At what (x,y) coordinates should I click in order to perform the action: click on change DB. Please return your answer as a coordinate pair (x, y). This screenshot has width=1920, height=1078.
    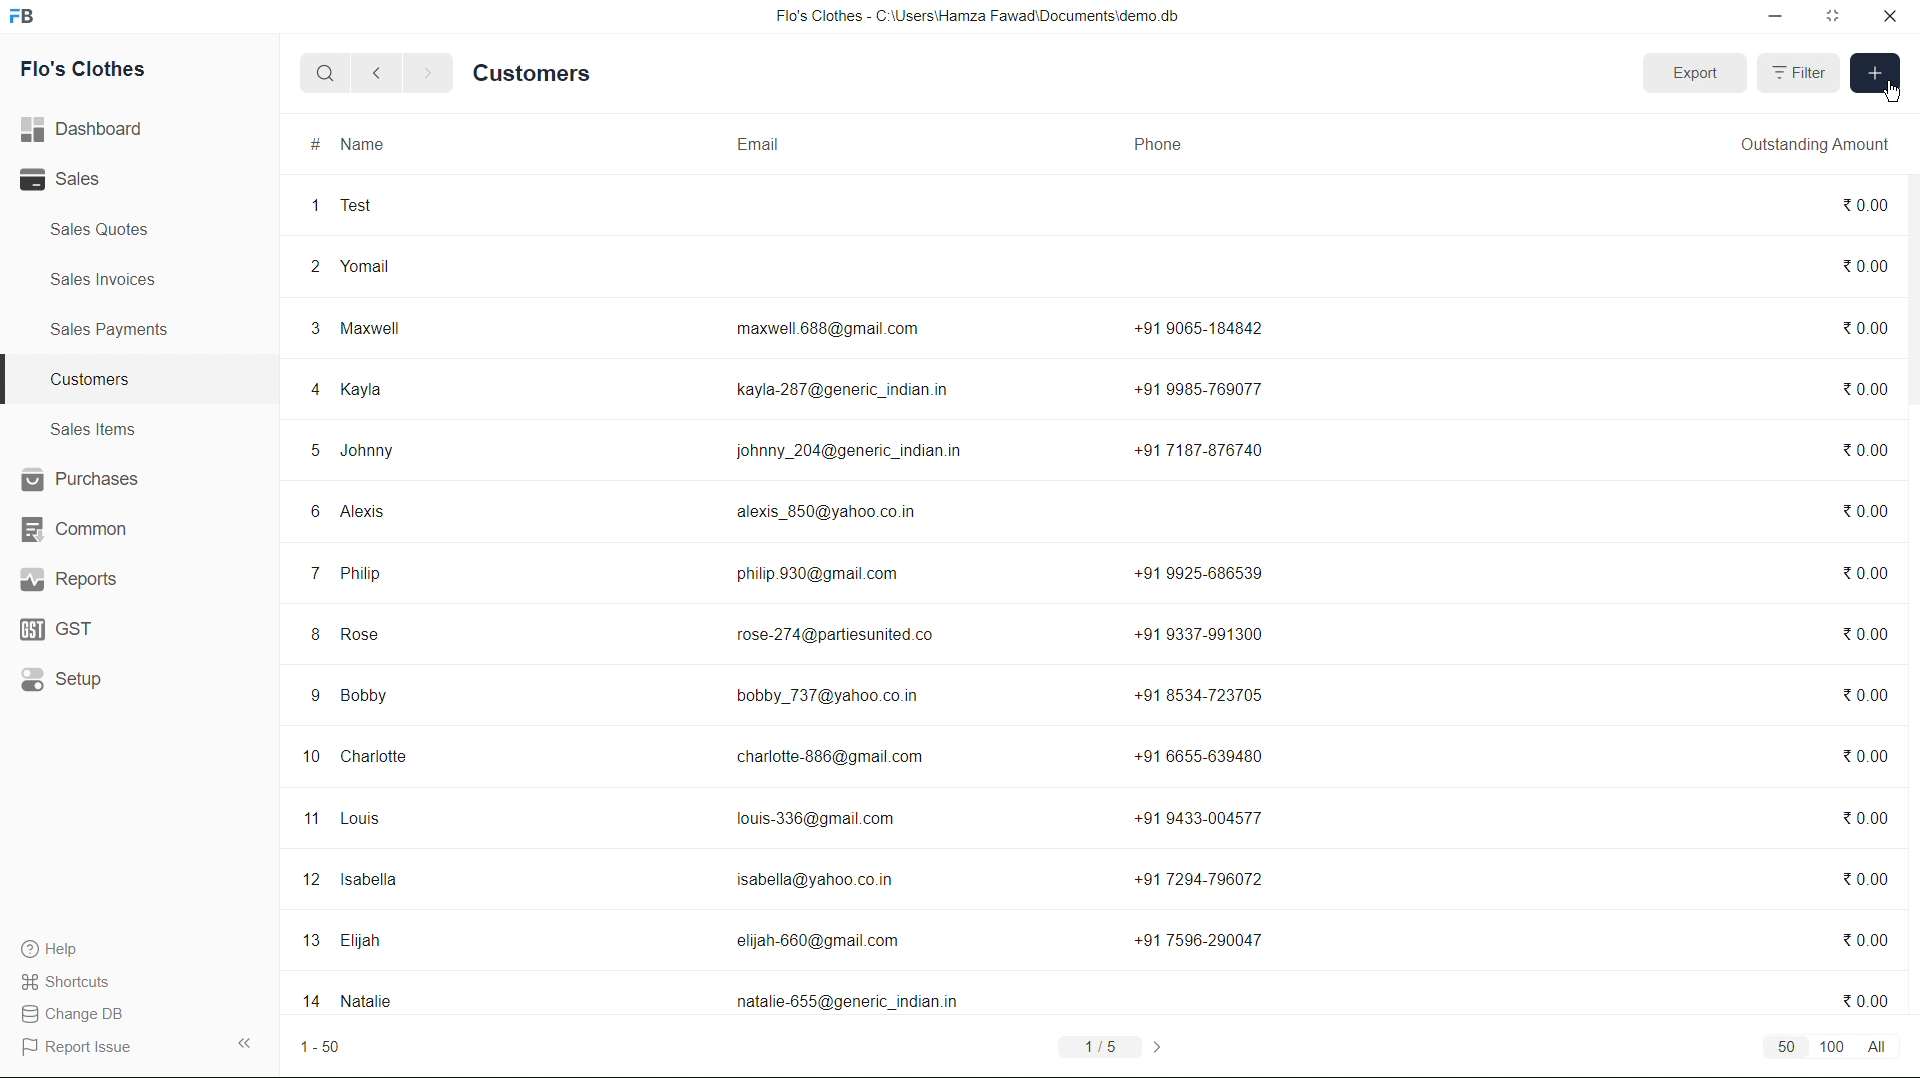
    Looking at the image, I should click on (73, 1013).